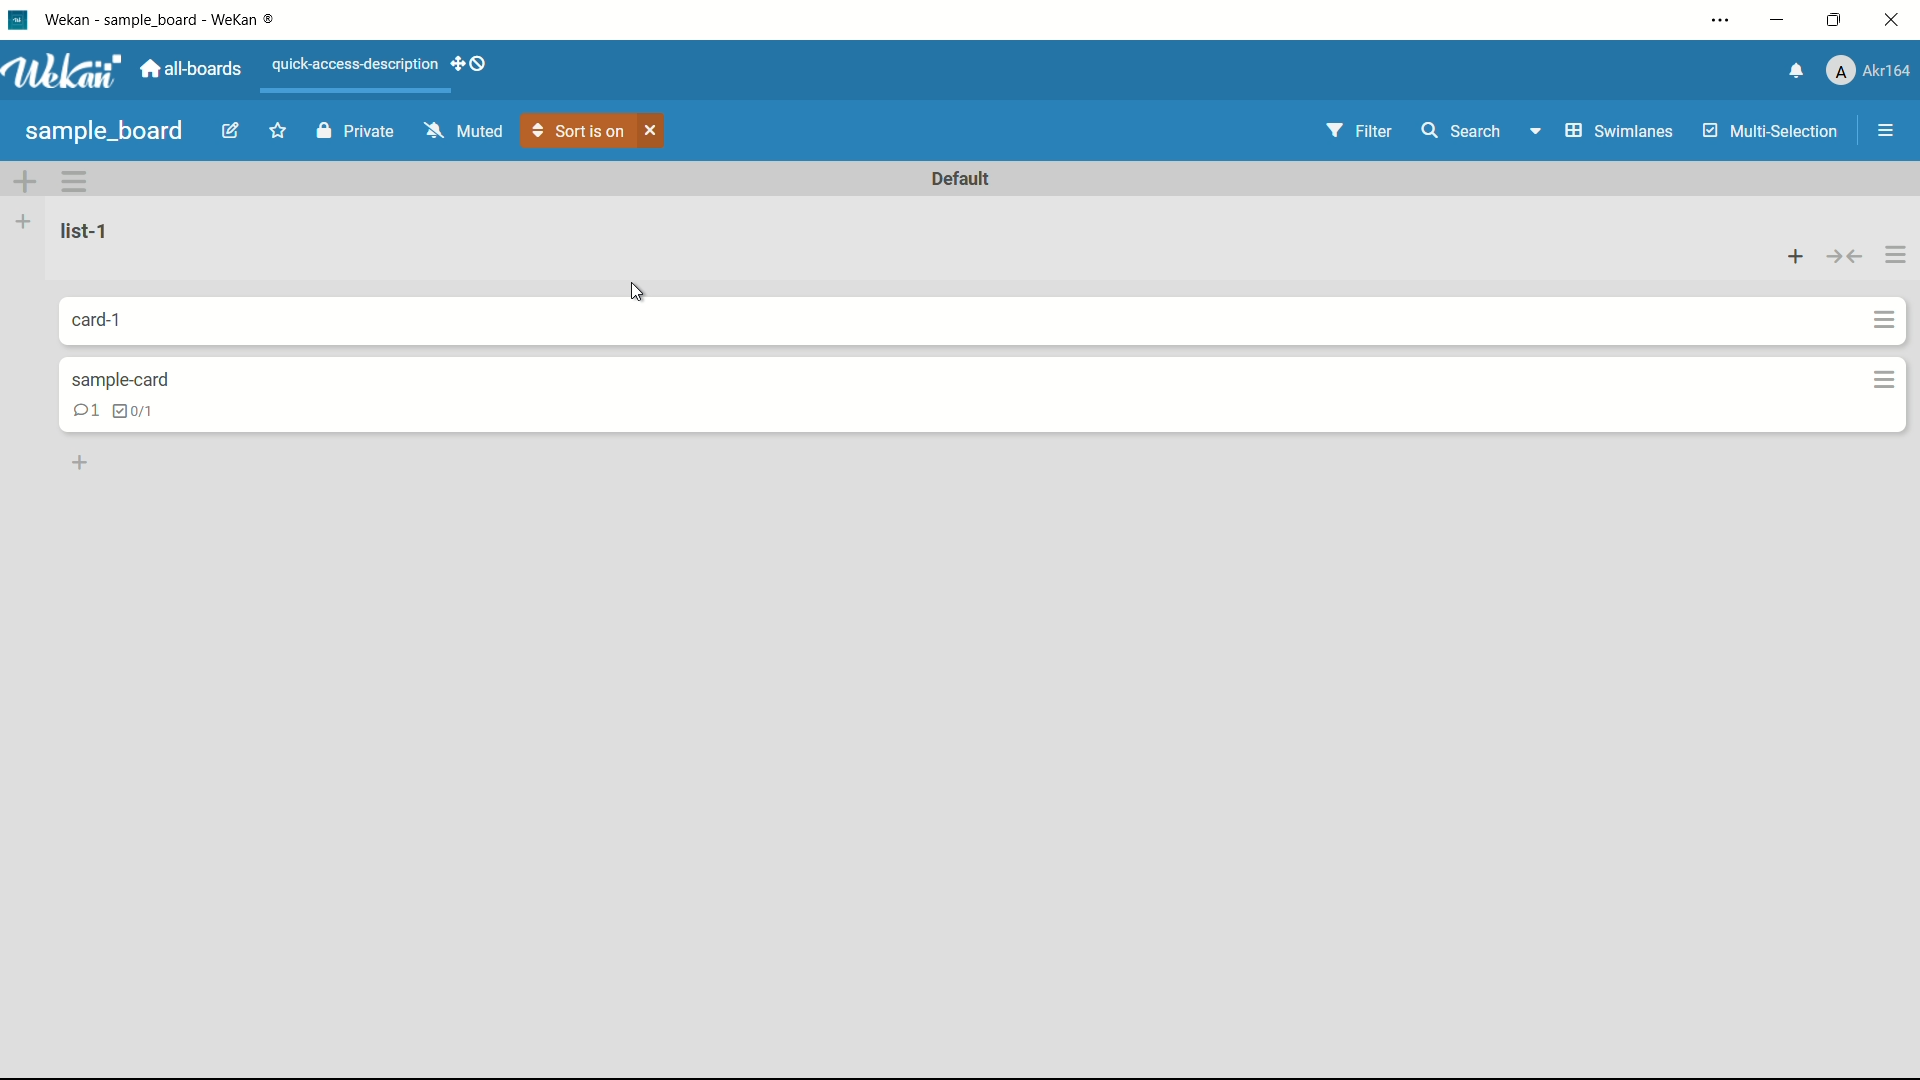 The image size is (1920, 1080). What do you see at coordinates (1894, 20) in the screenshot?
I see `close app` at bounding box center [1894, 20].